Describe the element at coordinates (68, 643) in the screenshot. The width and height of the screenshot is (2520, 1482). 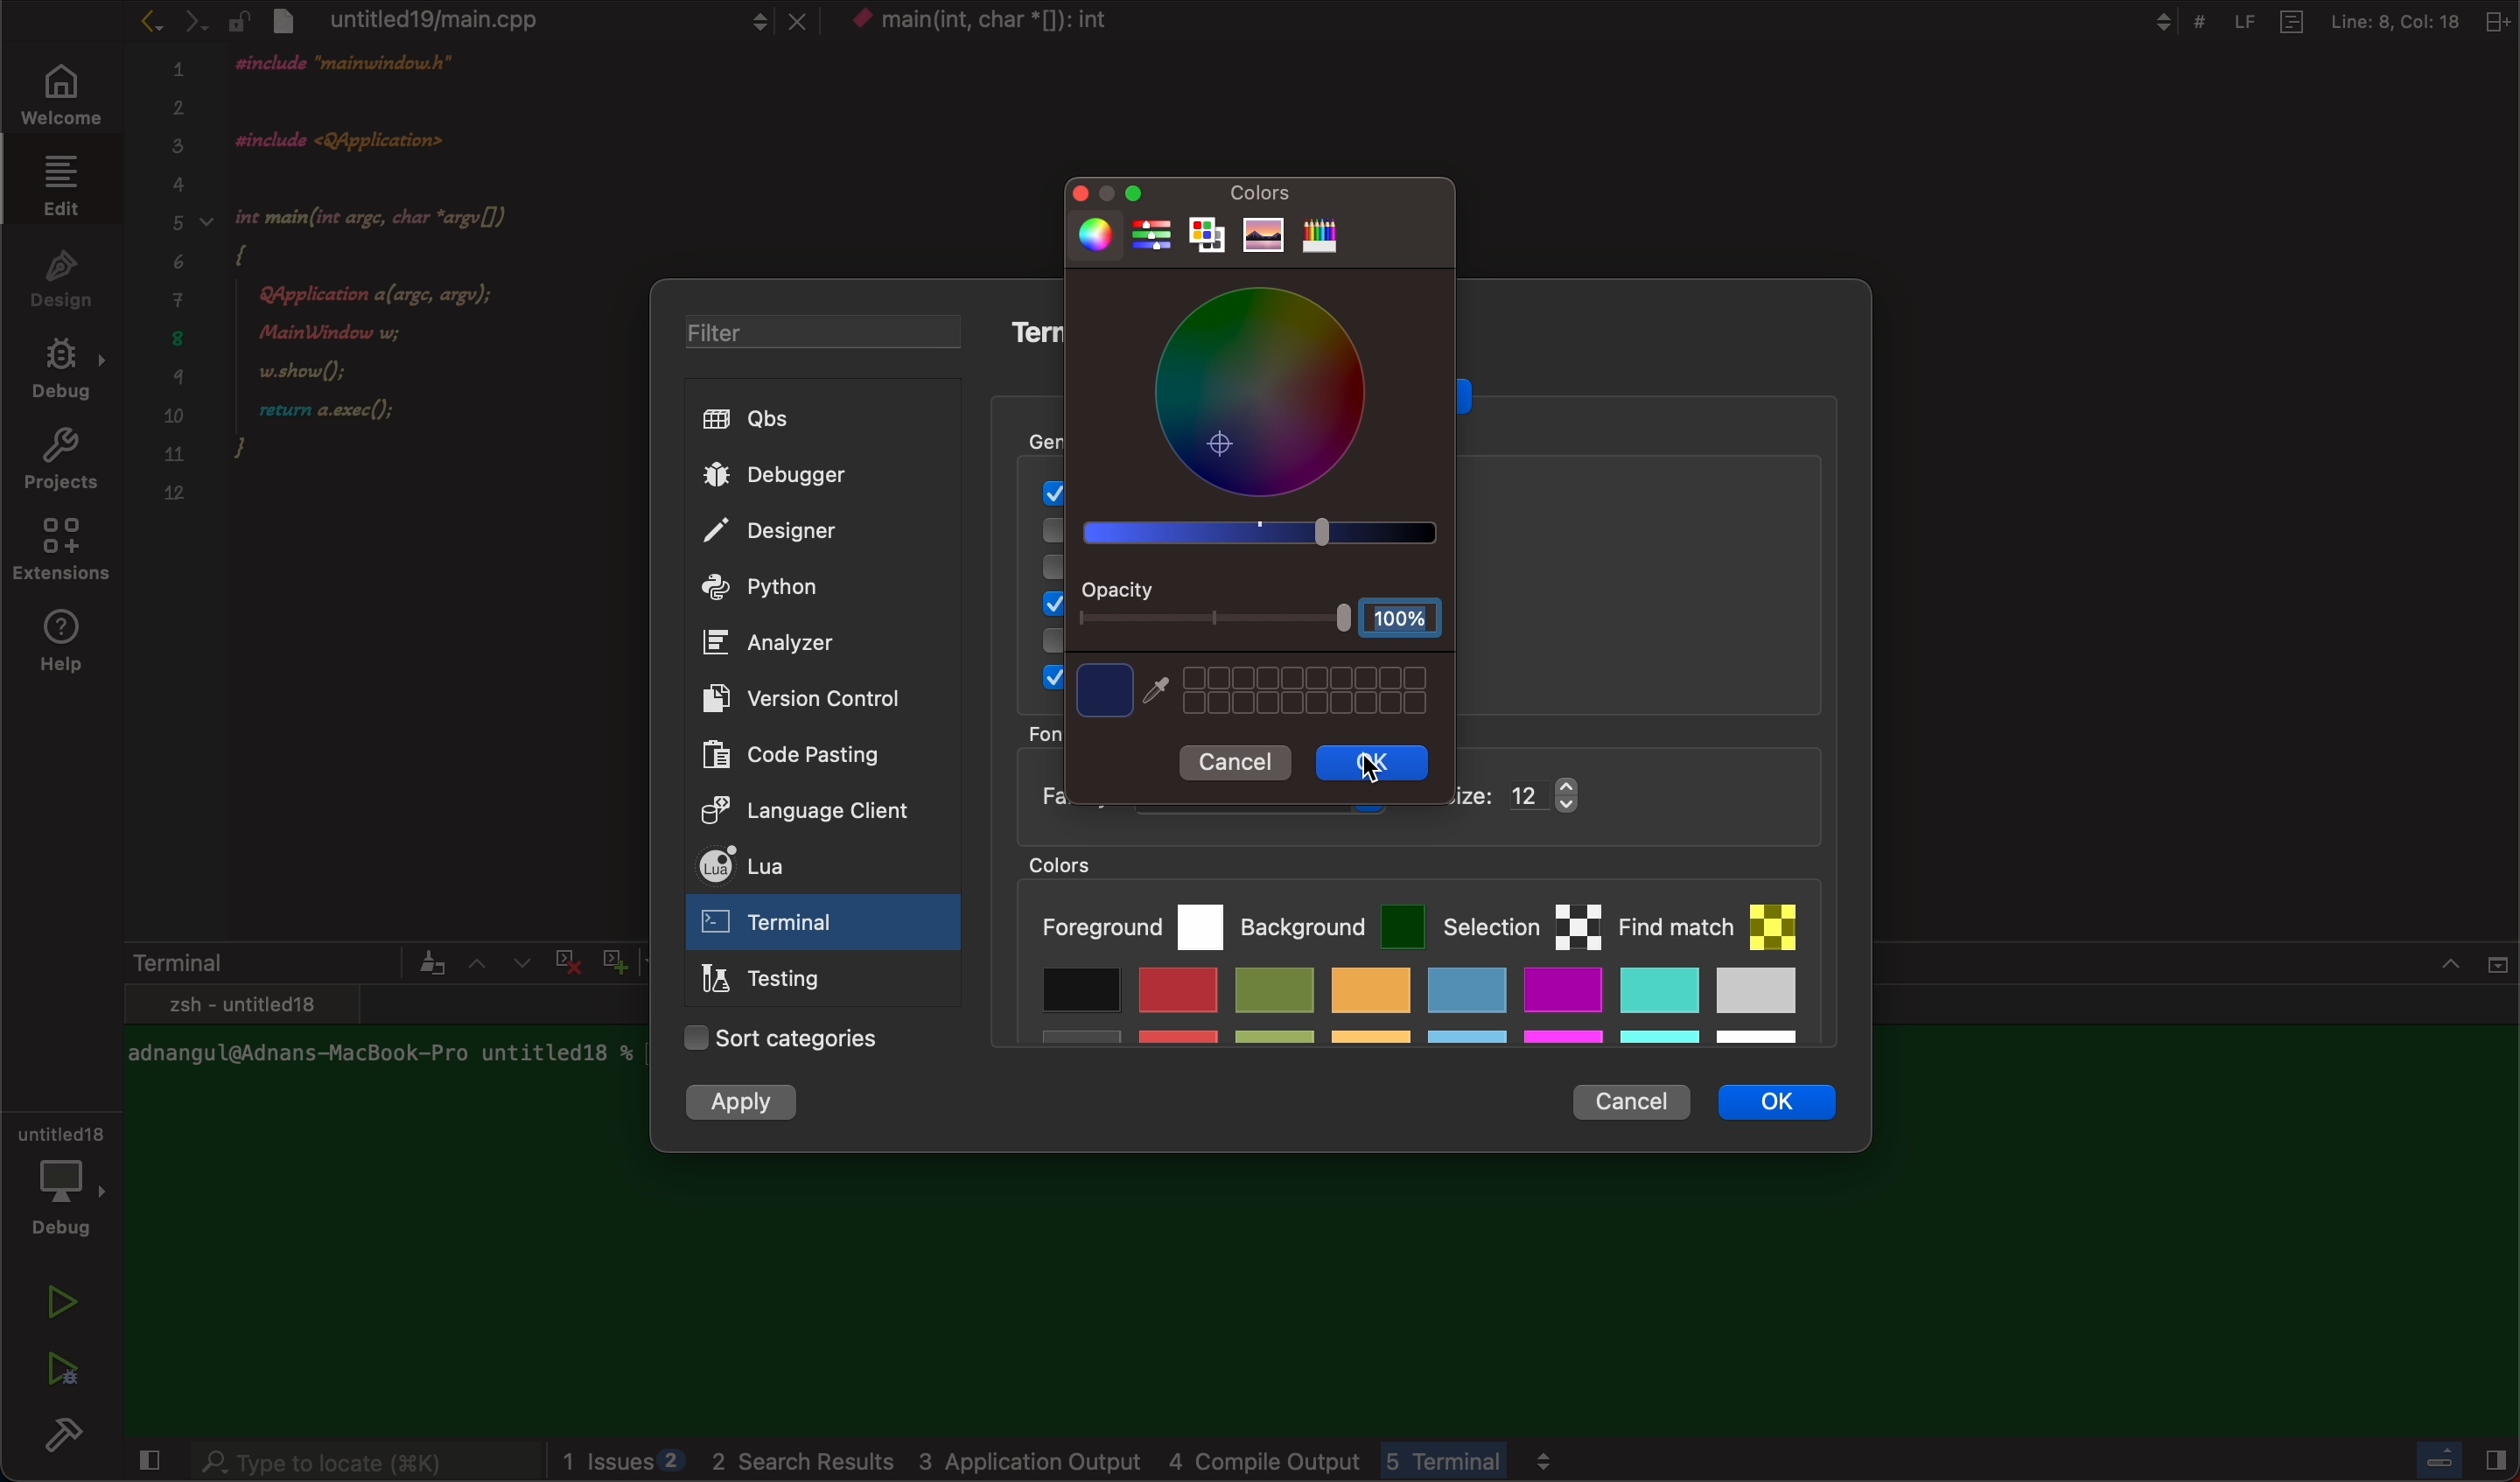
I see `help` at that location.